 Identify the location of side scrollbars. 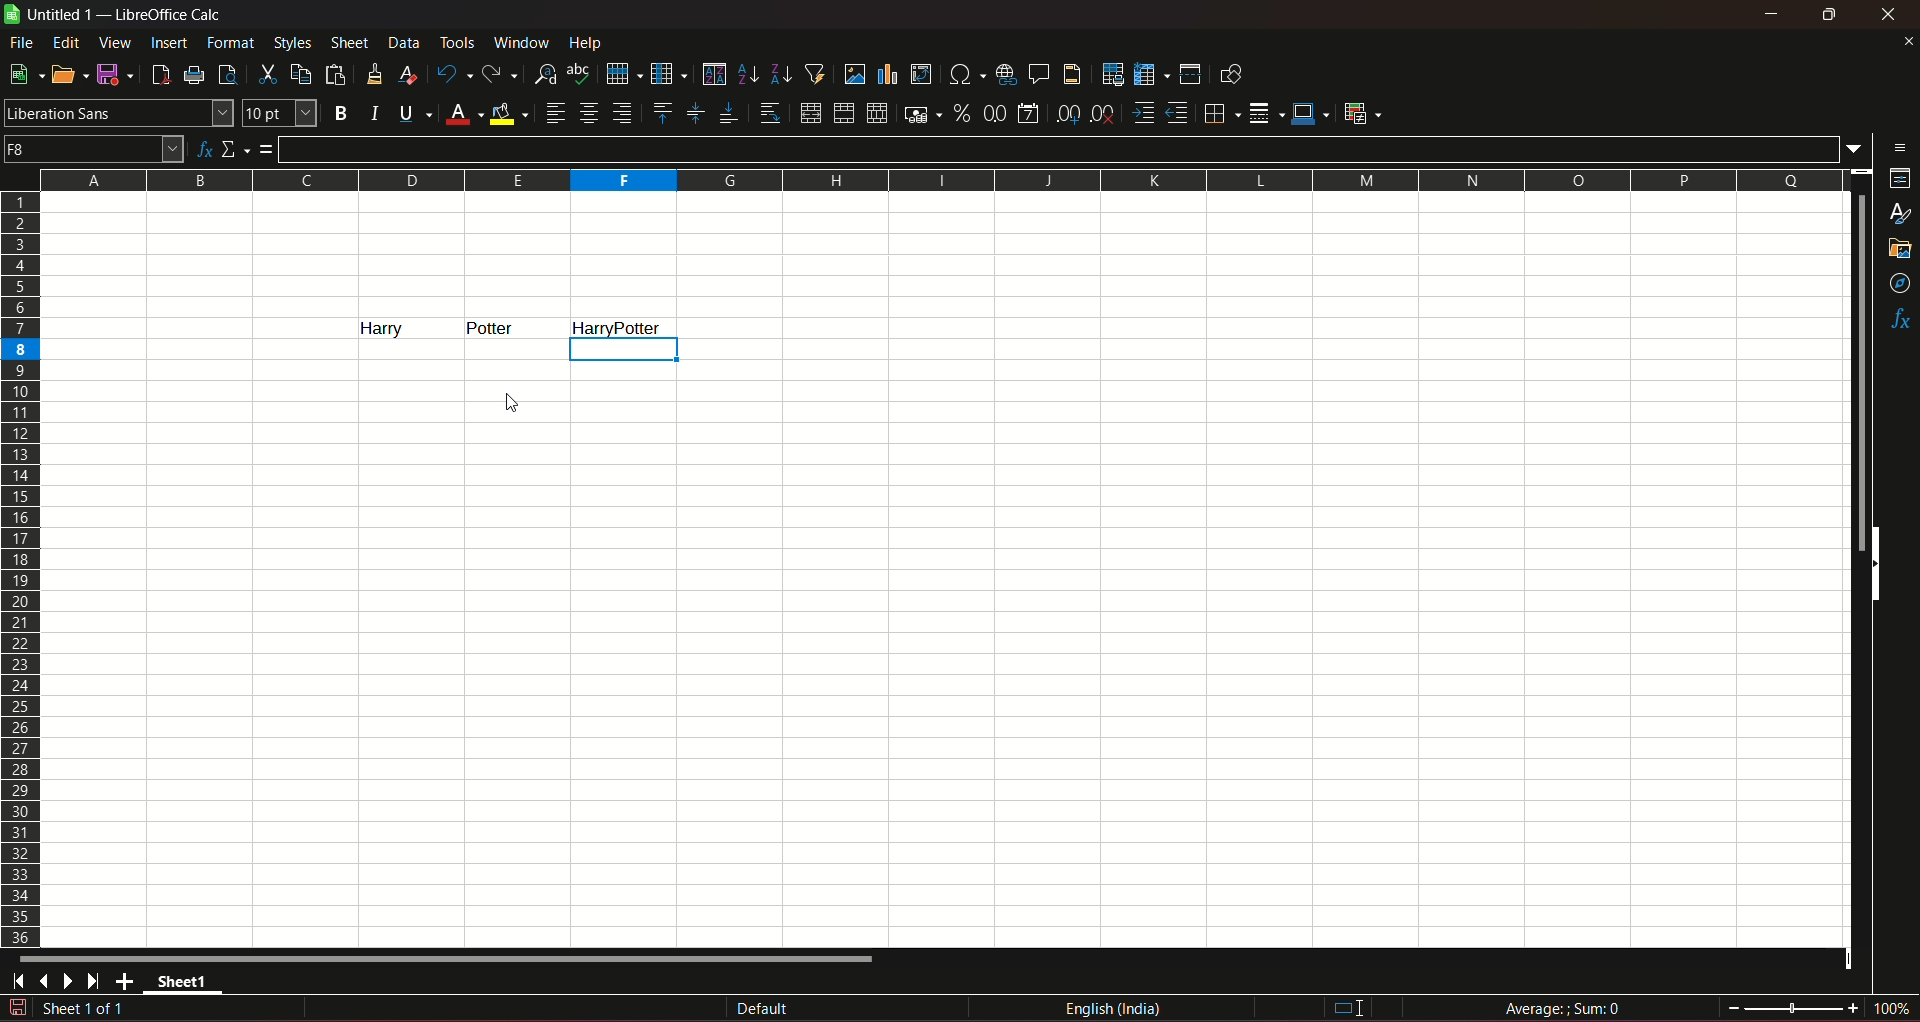
(1875, 564).